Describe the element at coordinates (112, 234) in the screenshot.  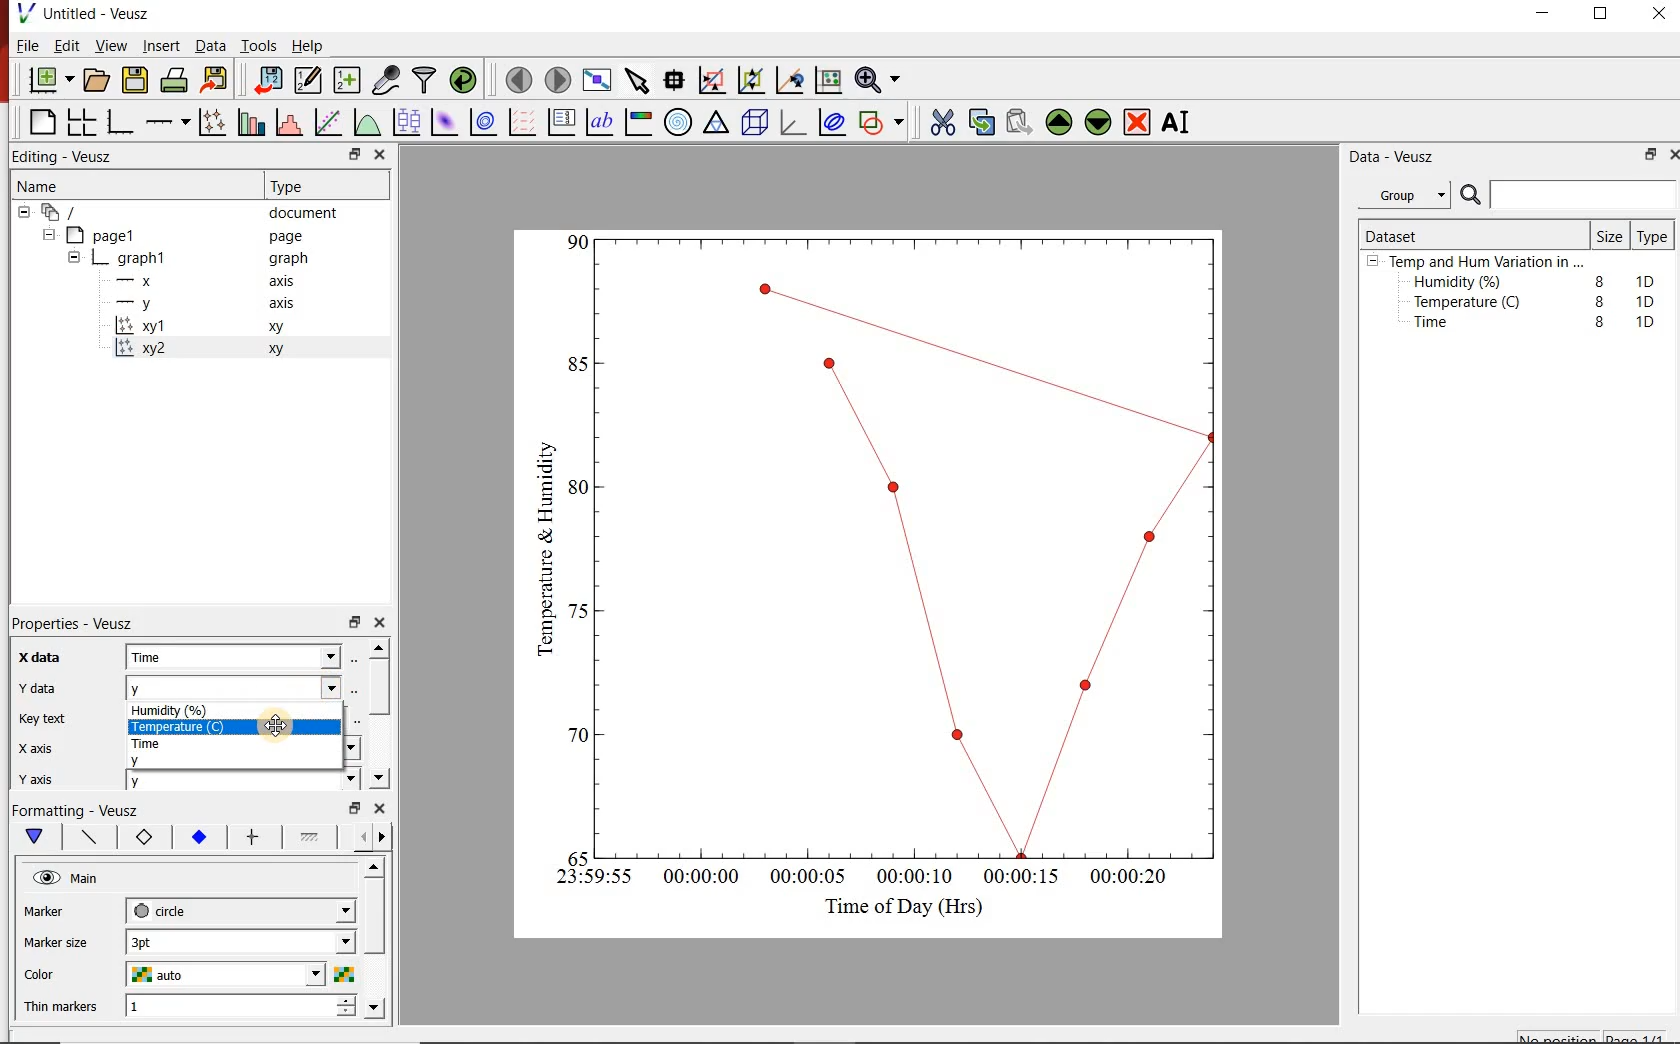
I see `page1` at that location.